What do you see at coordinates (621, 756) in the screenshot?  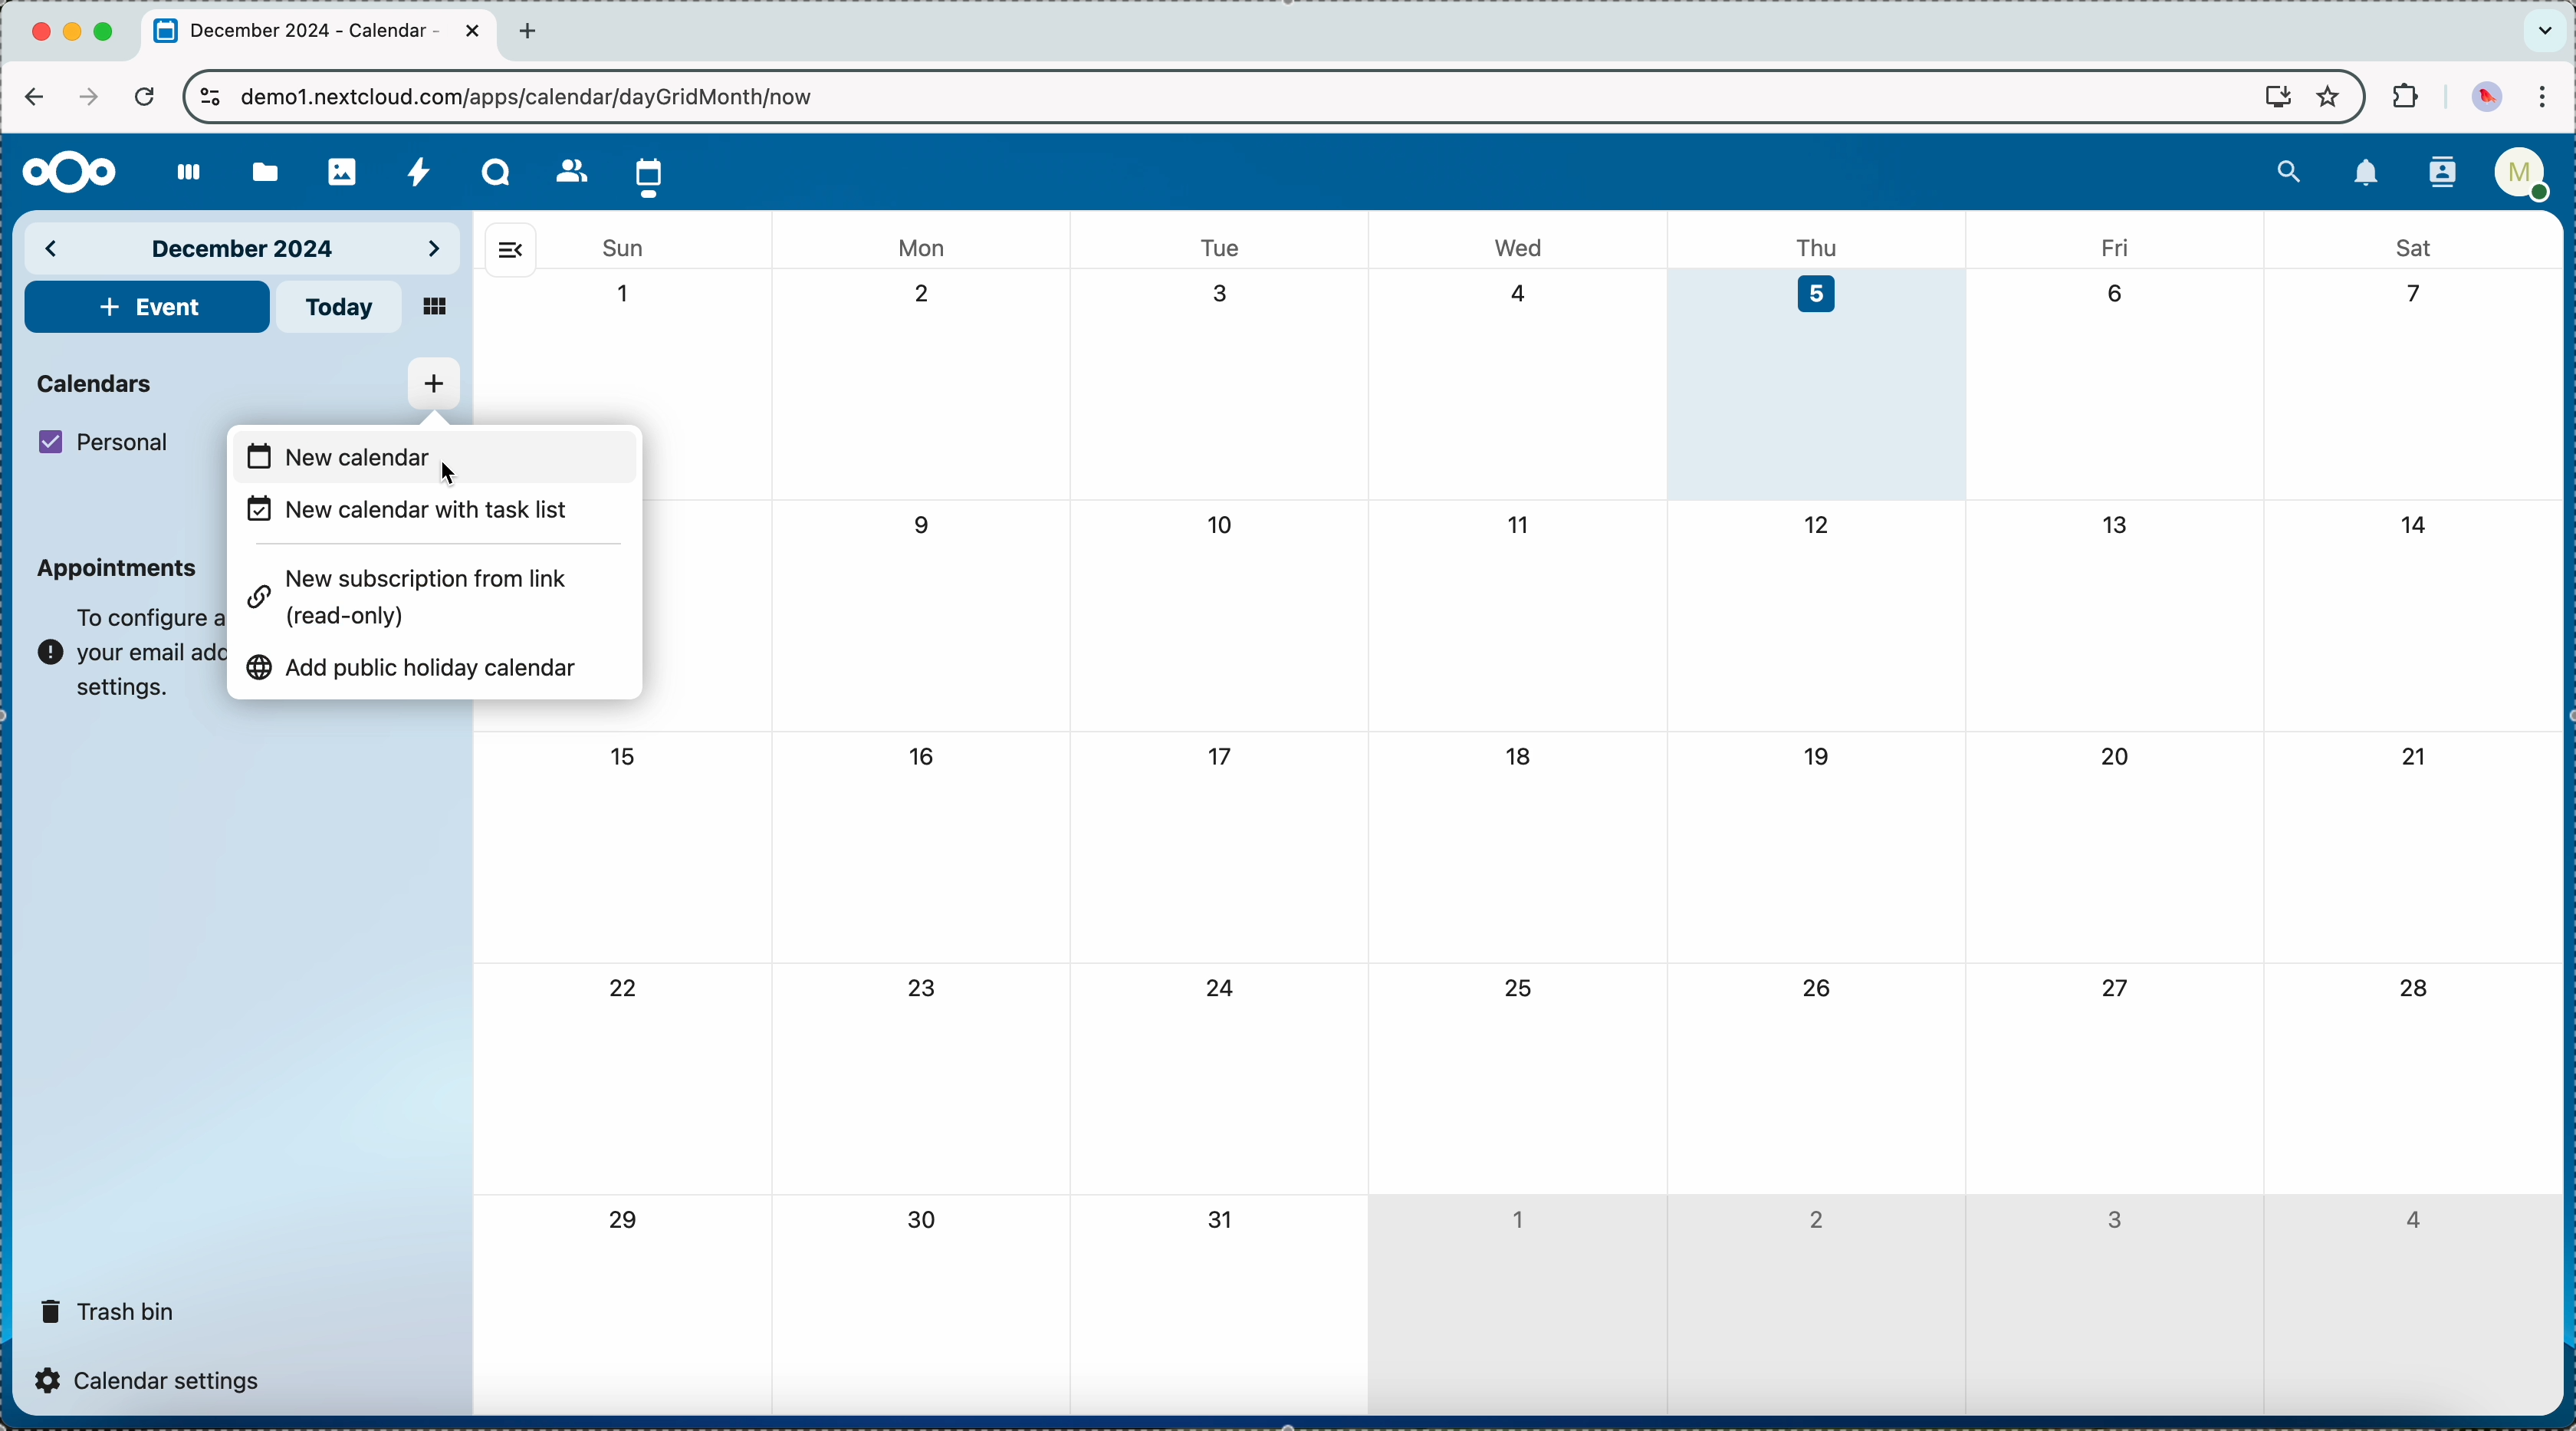 I see `15` at bounding box center [621, 756].